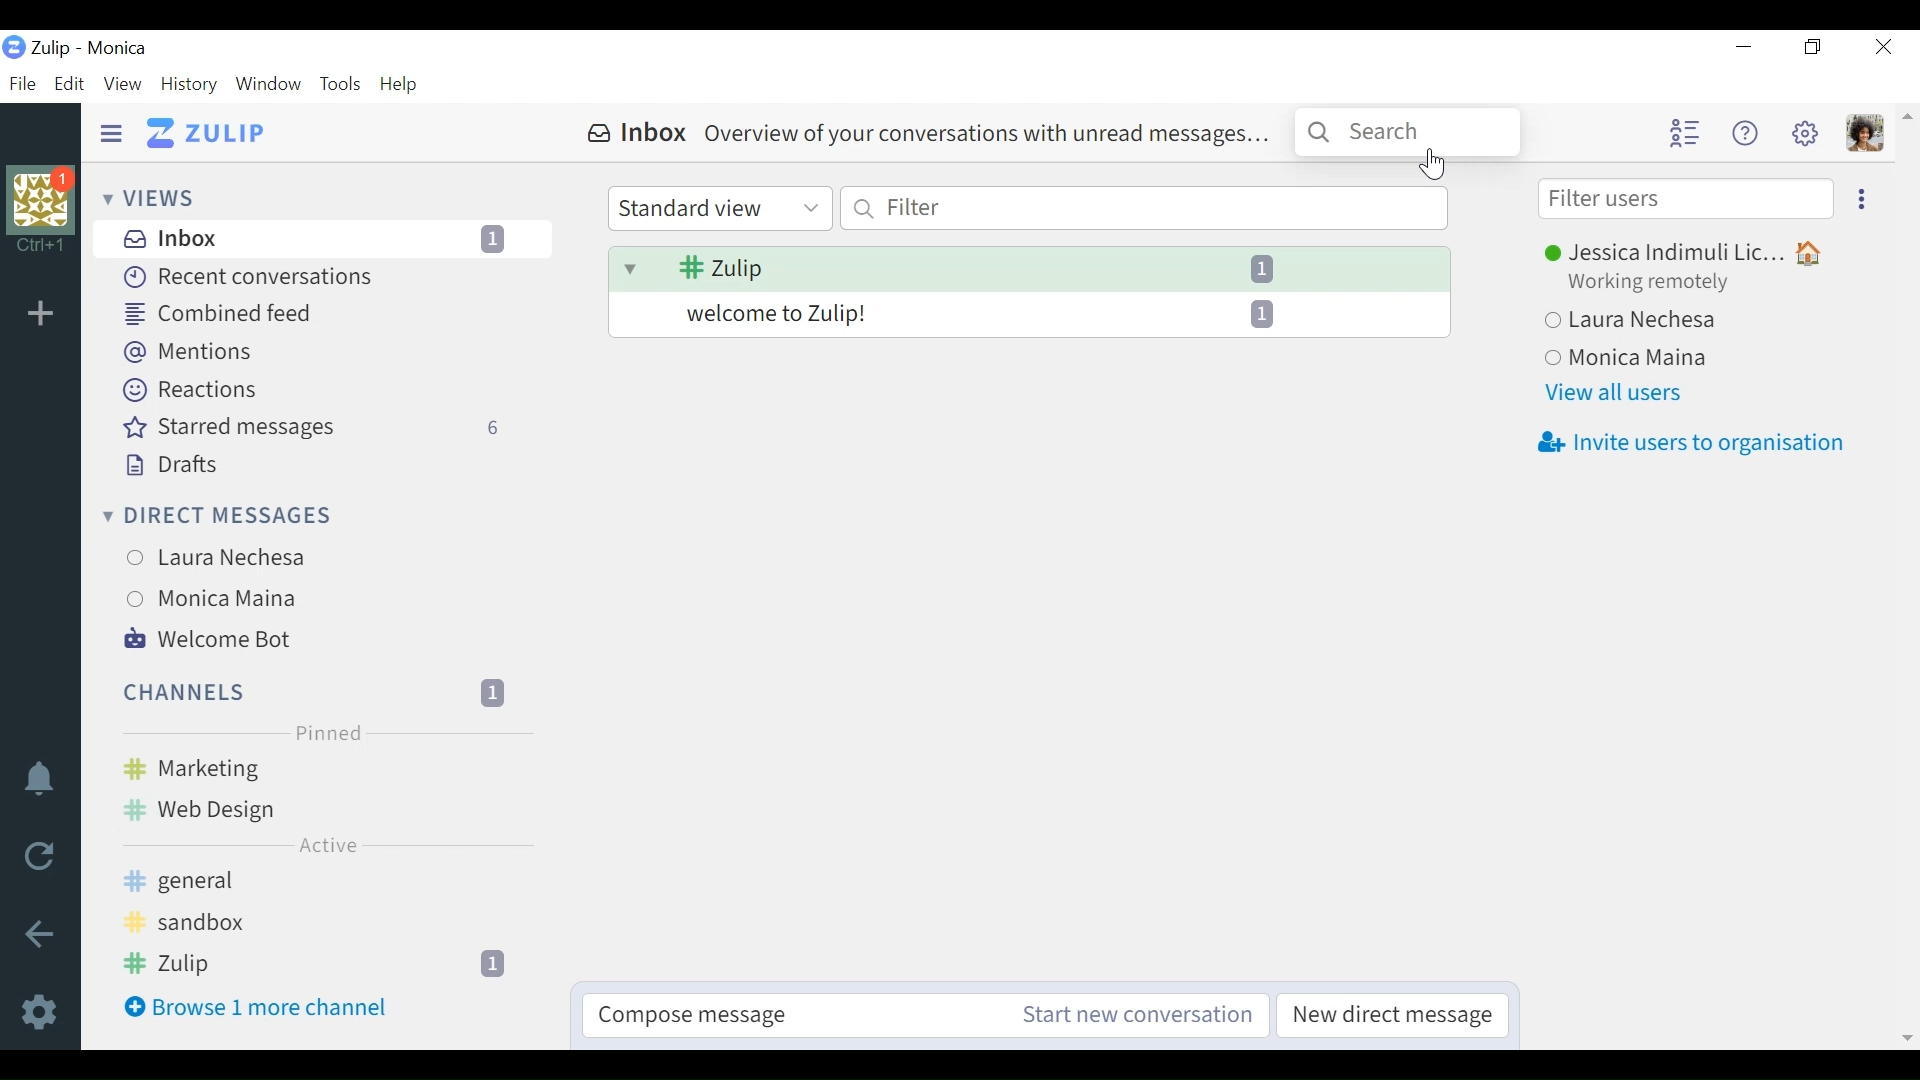 The image size is (1920, 1080). I want to click on Channels, so click(316, 693).